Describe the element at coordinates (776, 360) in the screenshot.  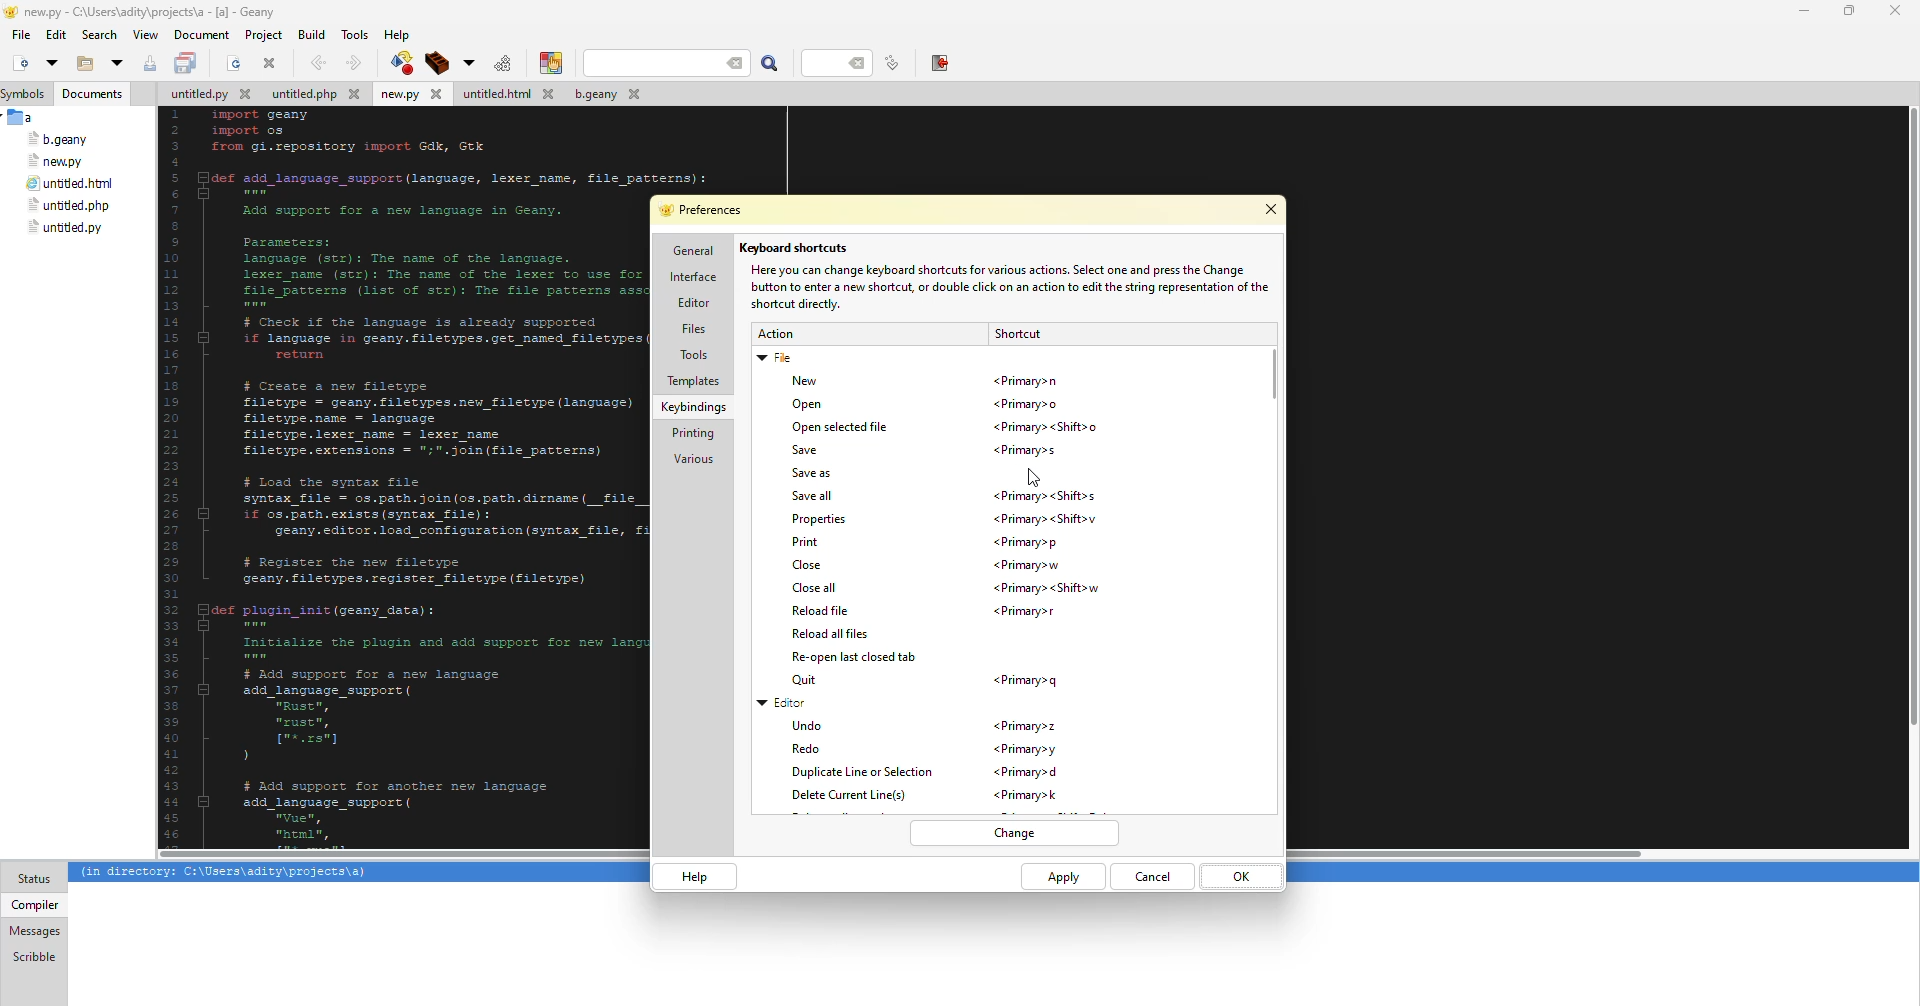
I see `file` at that location.